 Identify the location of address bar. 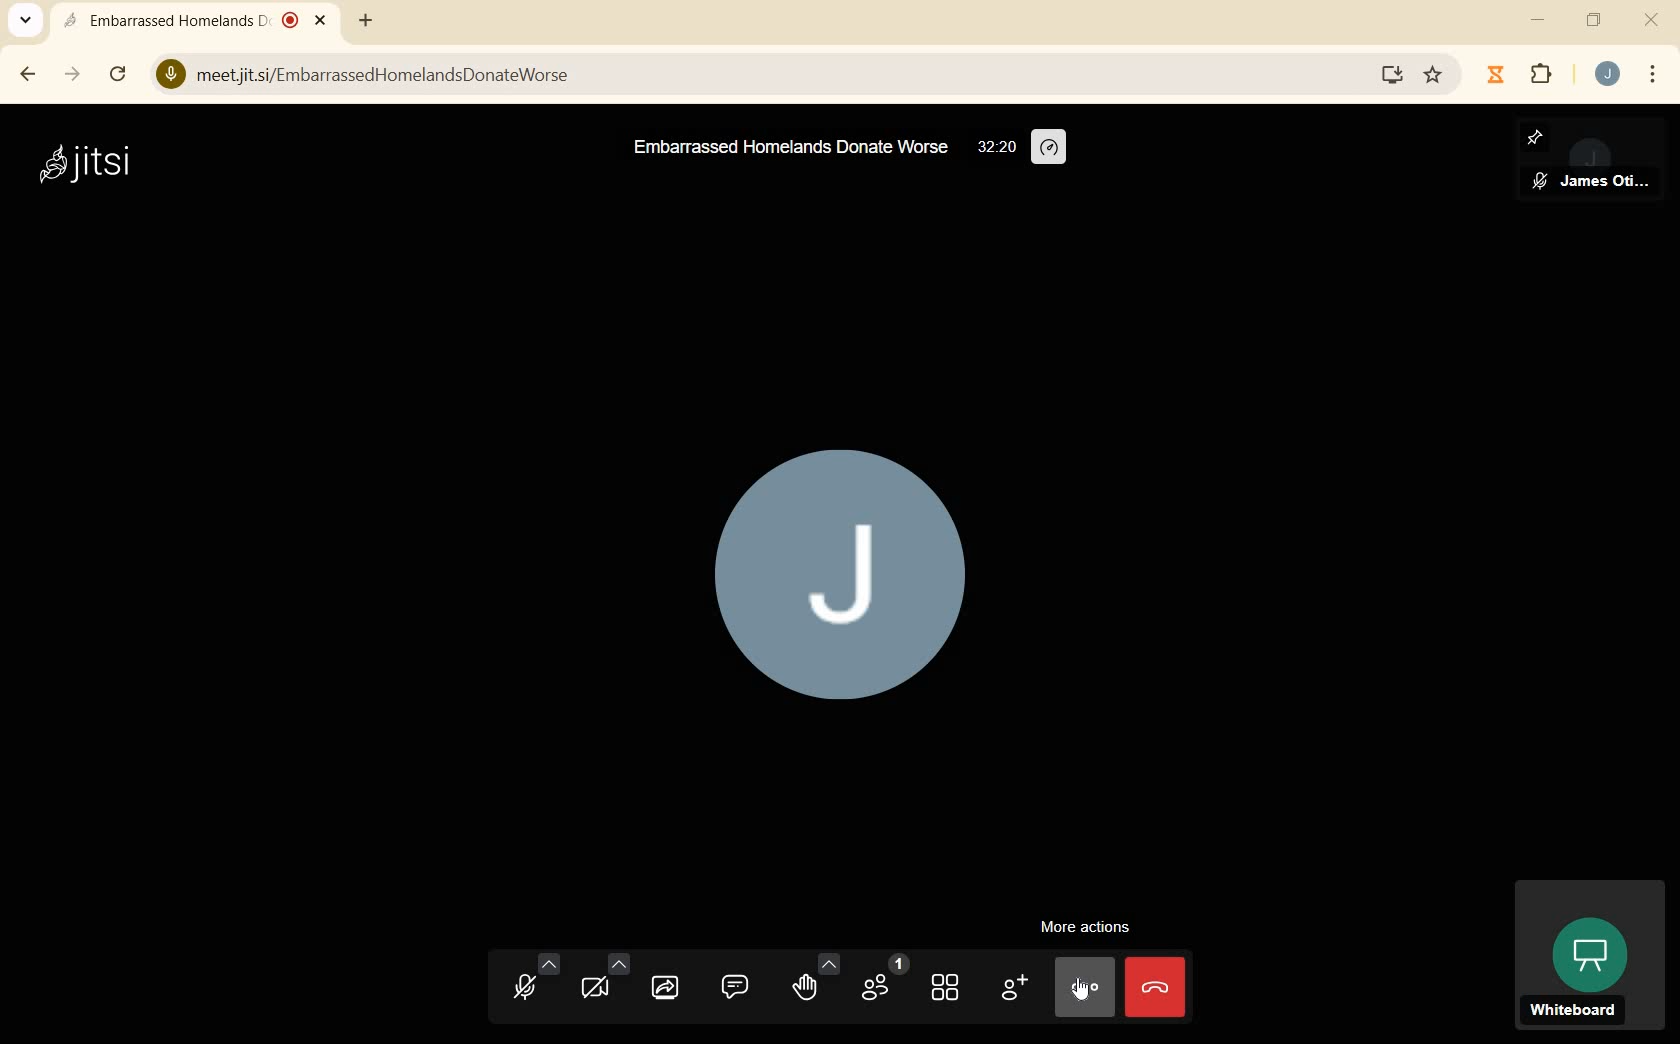
(775, 76).